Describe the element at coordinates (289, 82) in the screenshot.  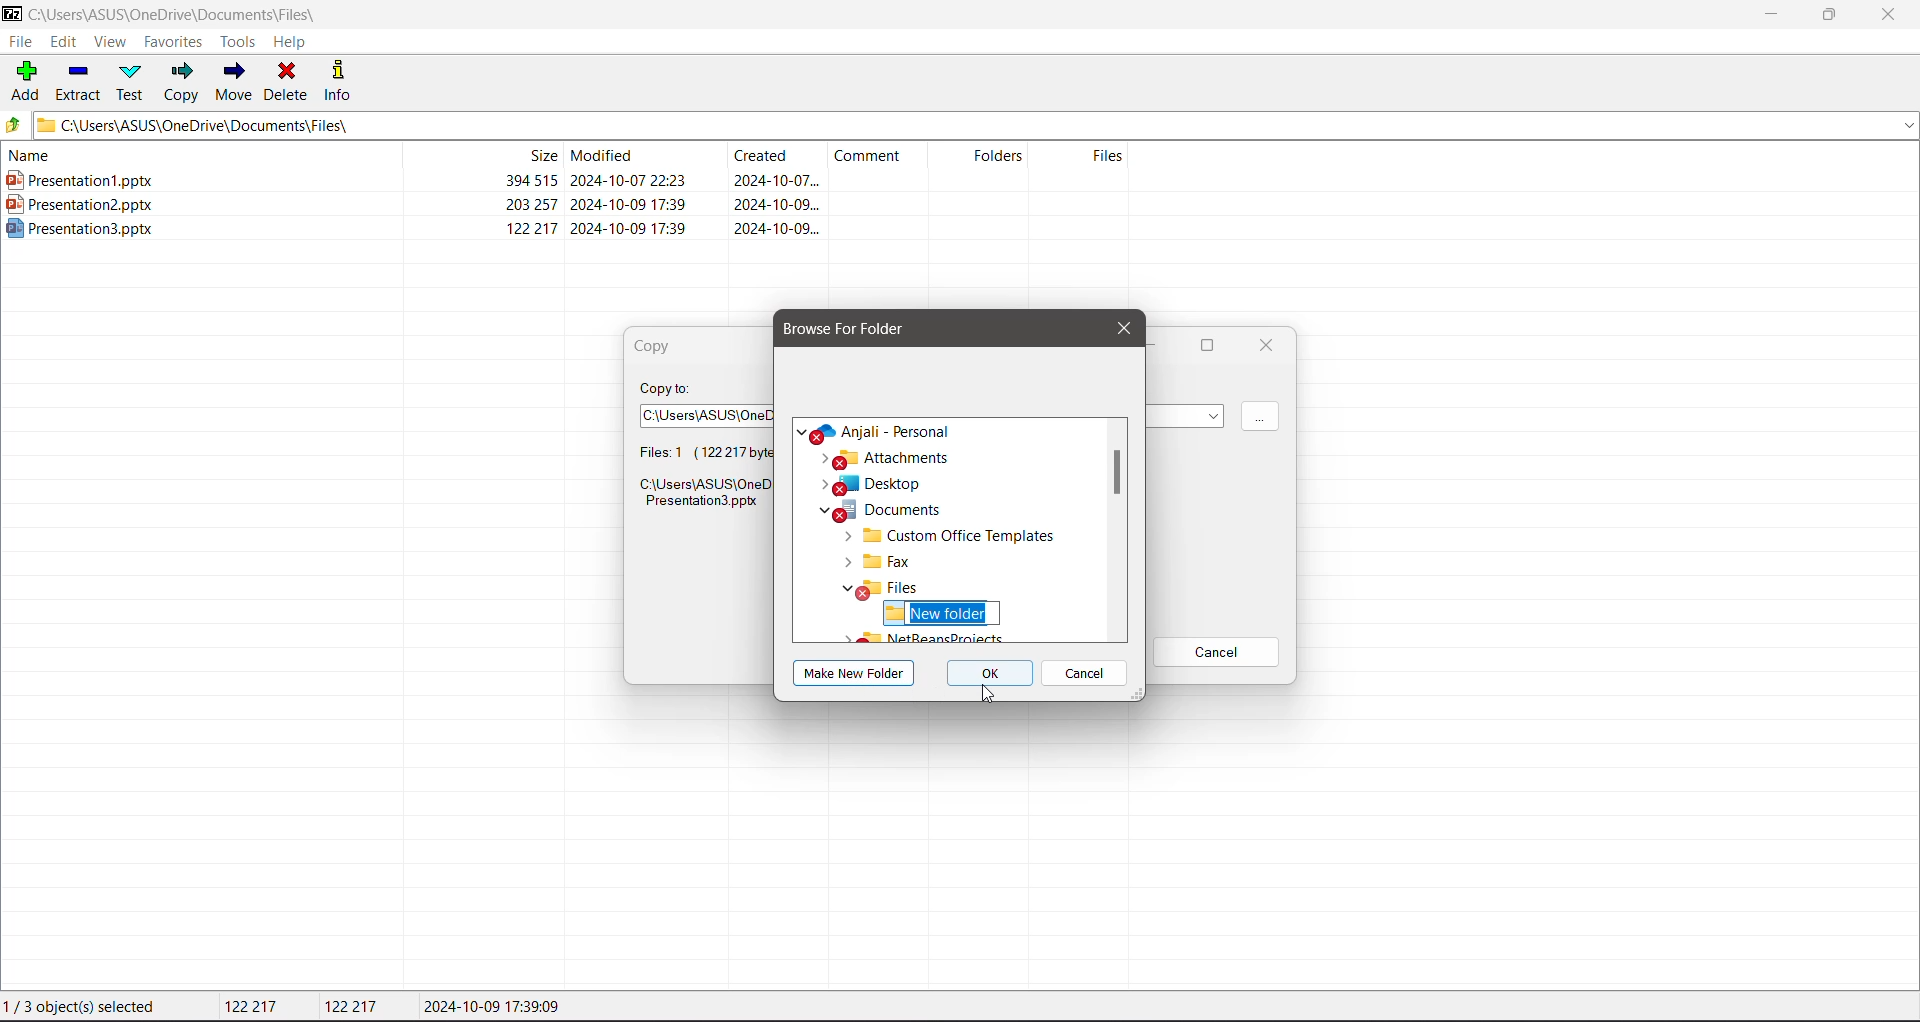
I see `Delete` at that location.